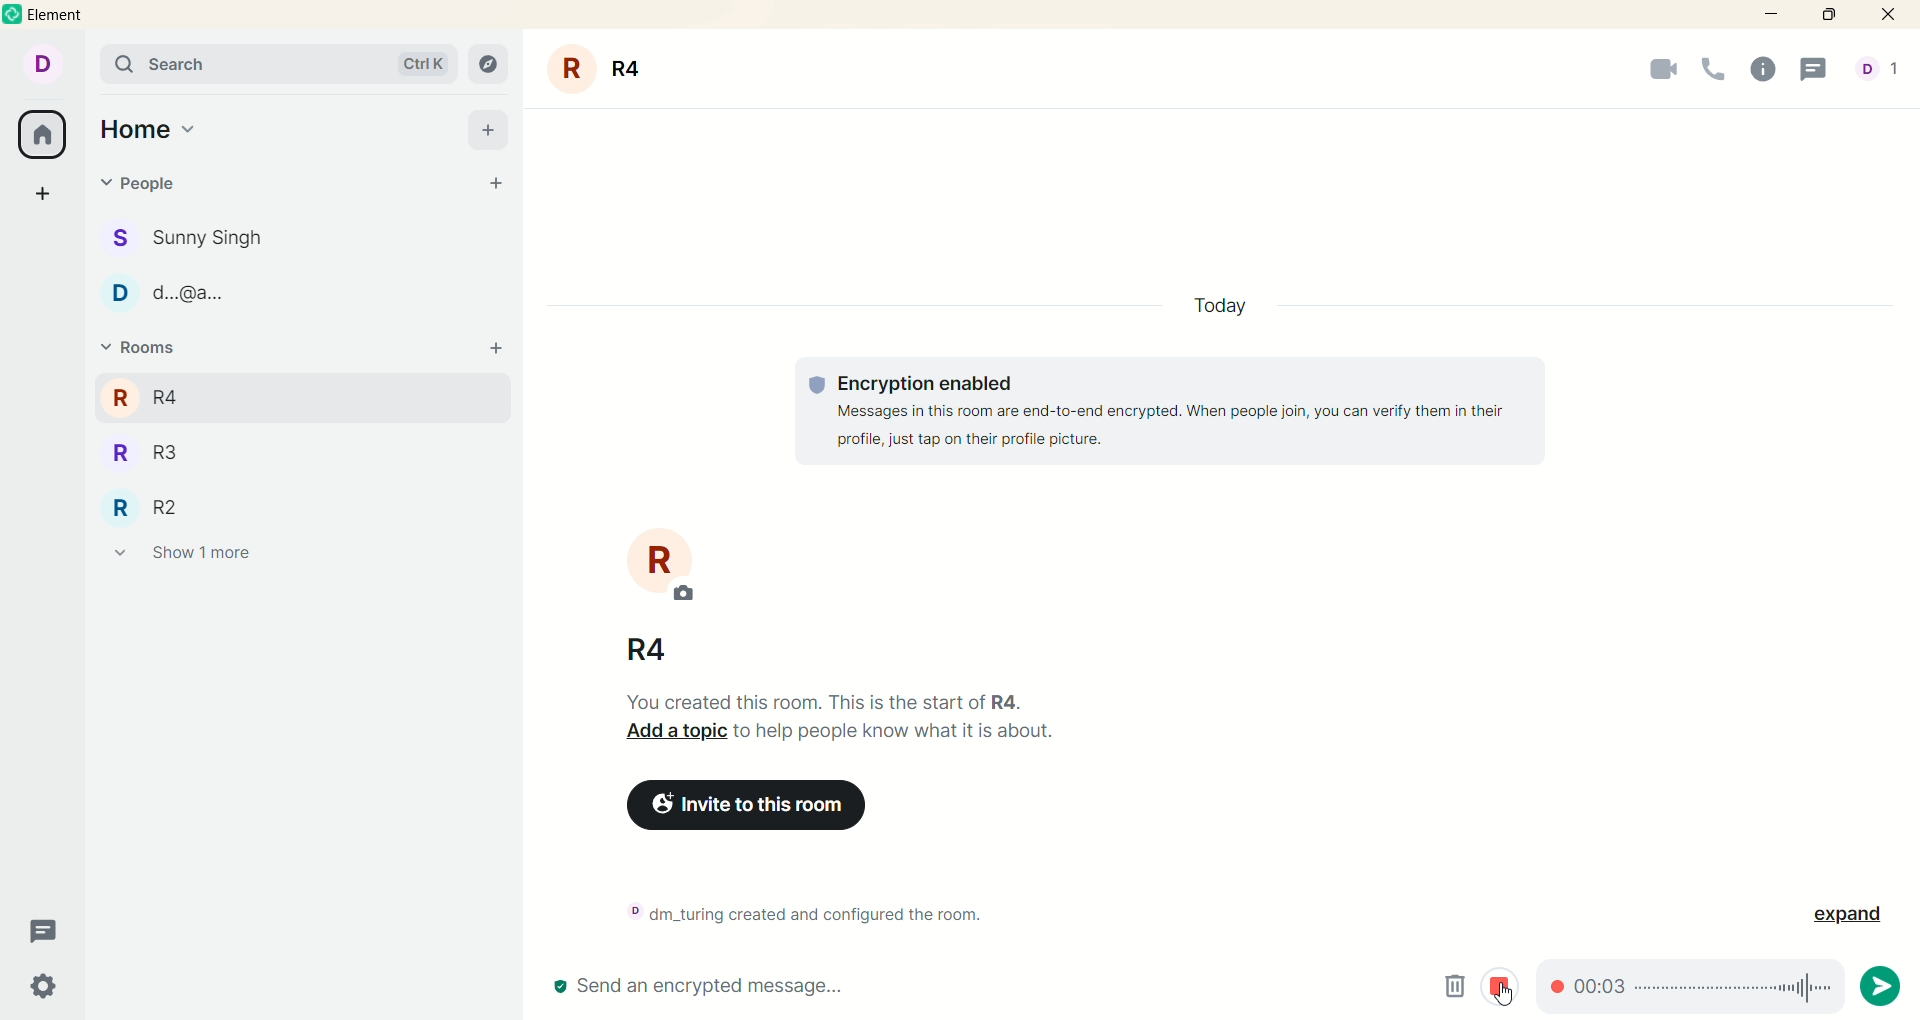 This screenshot has width=1920, height=1020. Describe the element at coordinates (854, 724) in the screenshot. I see `text` at that location.